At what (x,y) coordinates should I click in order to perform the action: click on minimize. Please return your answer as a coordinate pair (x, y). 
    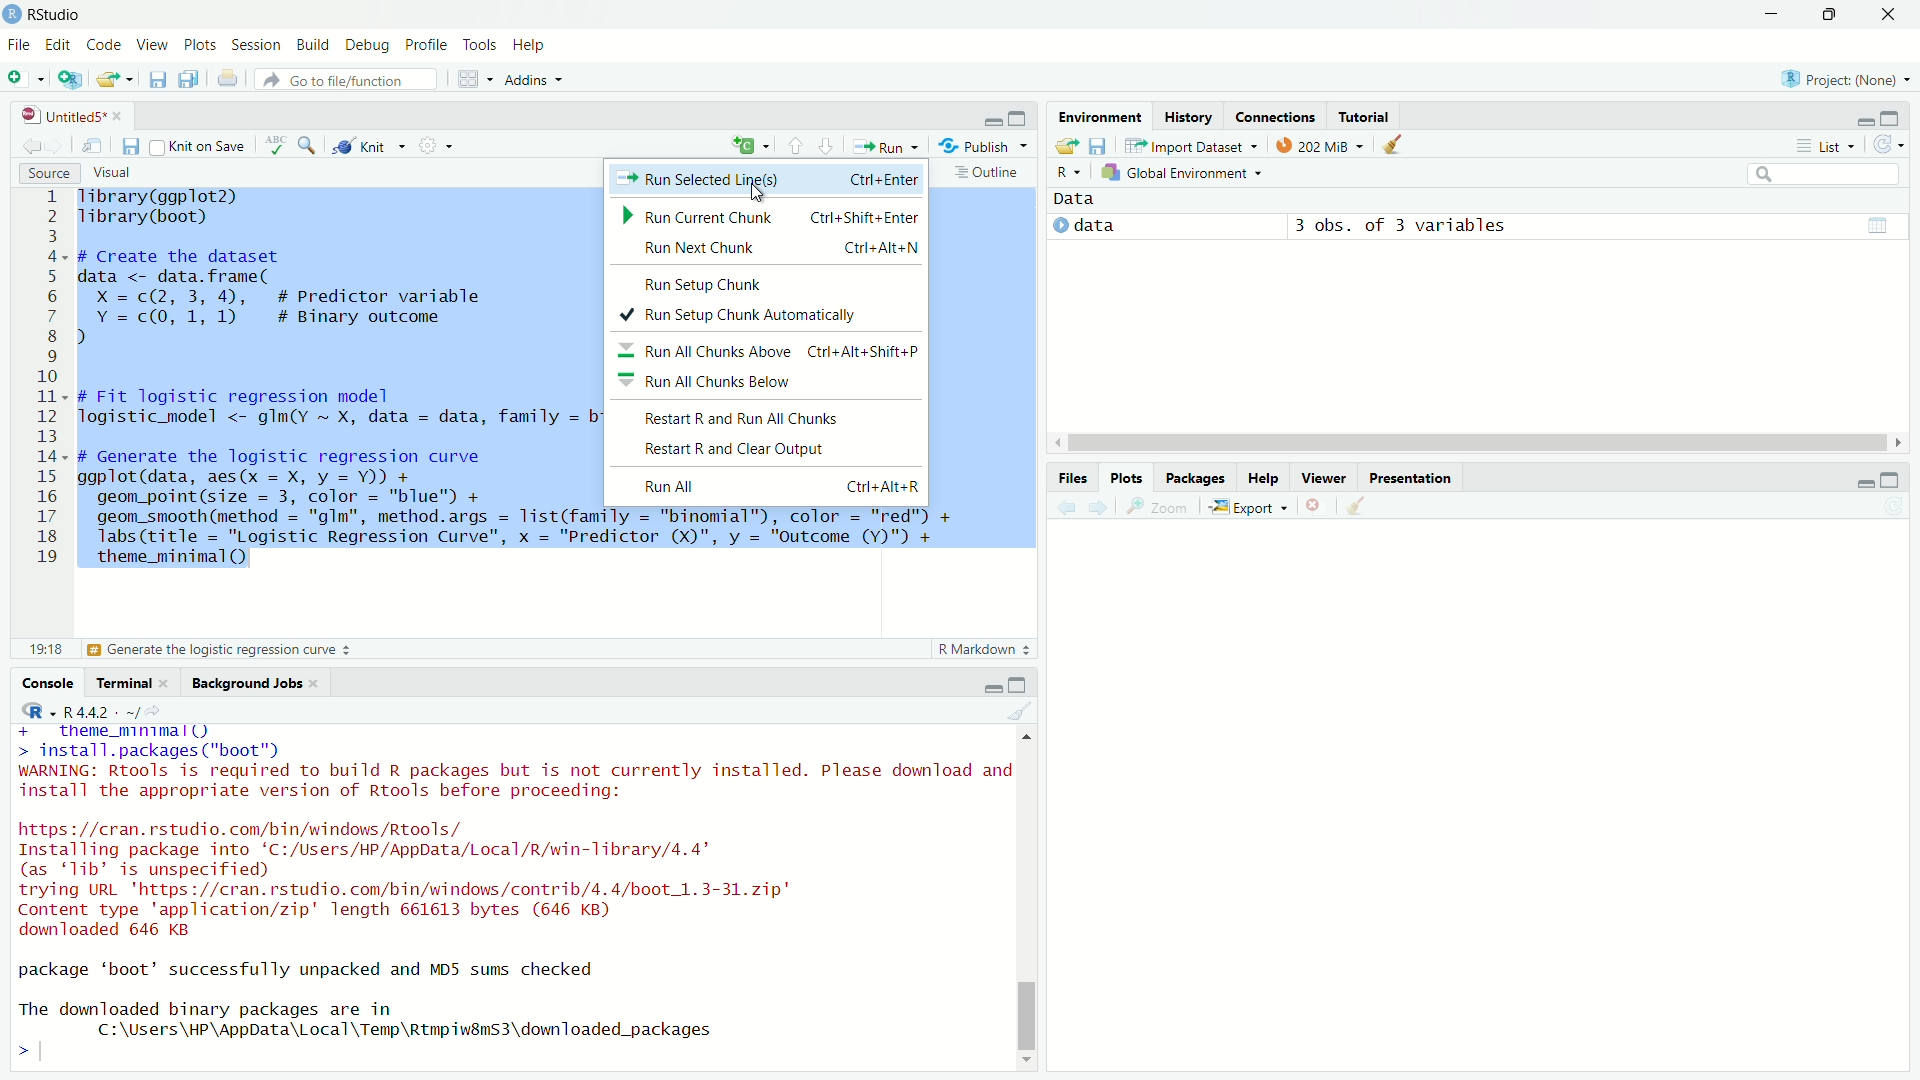
    Looking at the image, I should click on (1863, 484).